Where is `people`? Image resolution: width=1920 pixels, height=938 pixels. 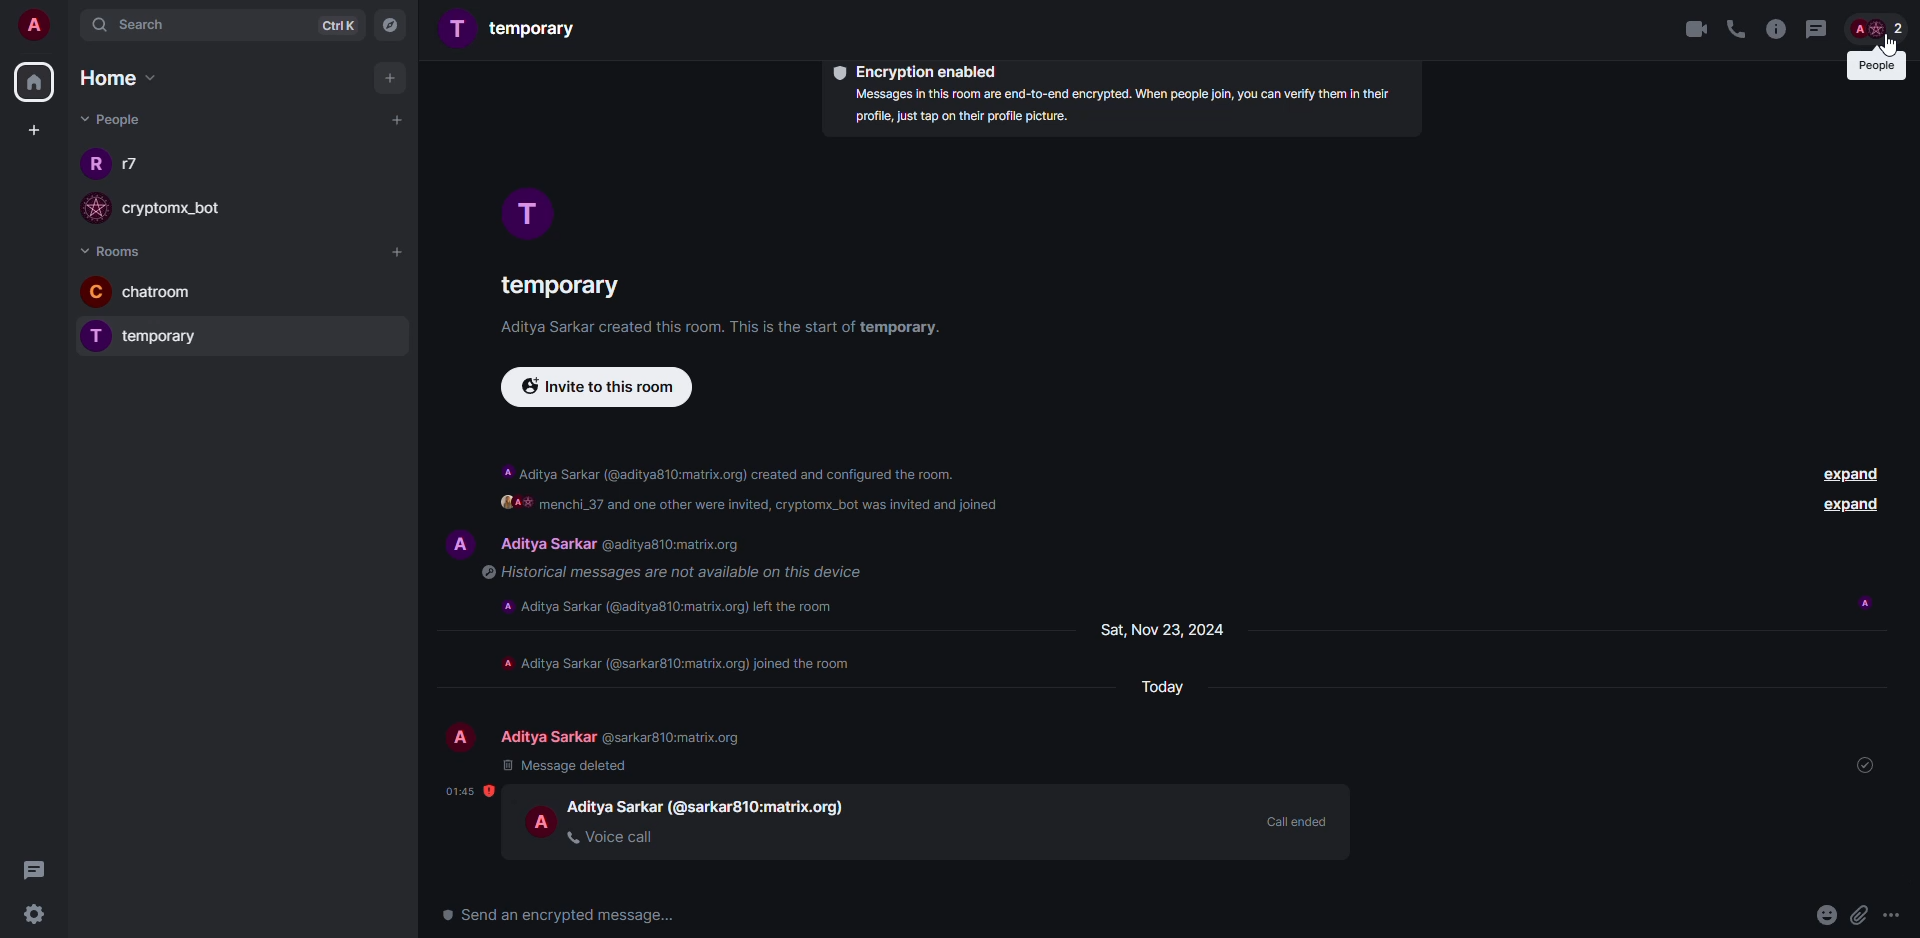 people is located at coordinates (625, 737).